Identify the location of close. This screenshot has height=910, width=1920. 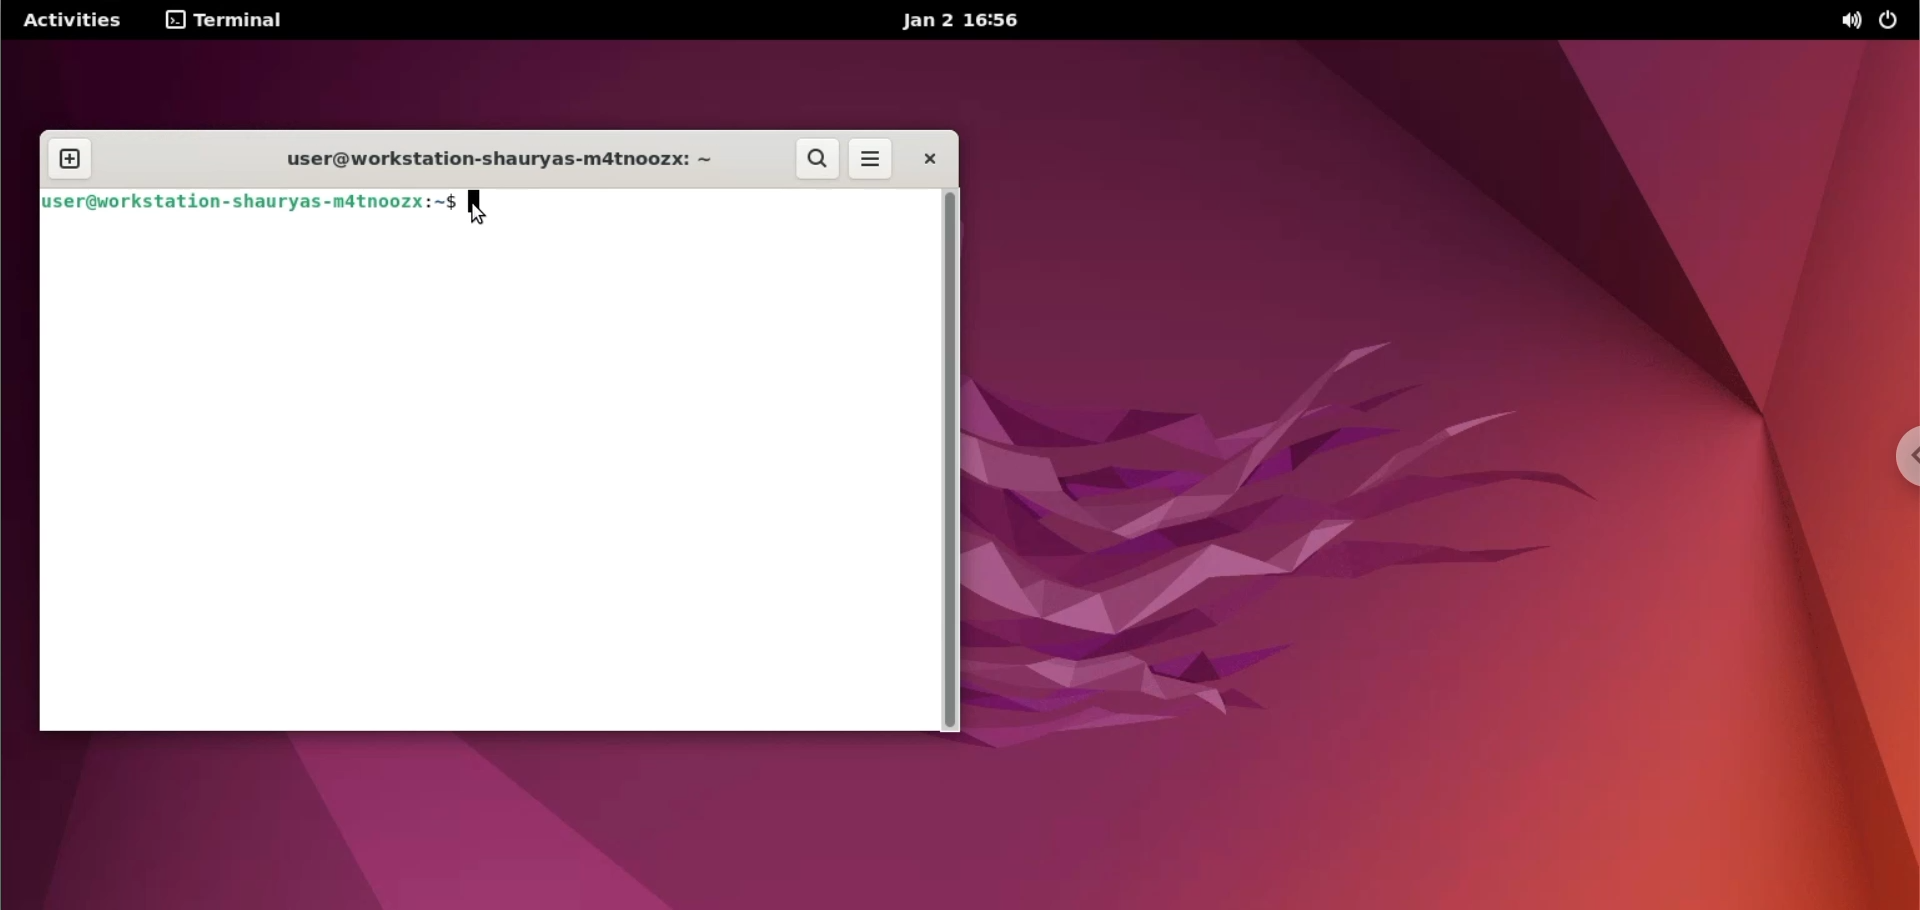
(922, 161).